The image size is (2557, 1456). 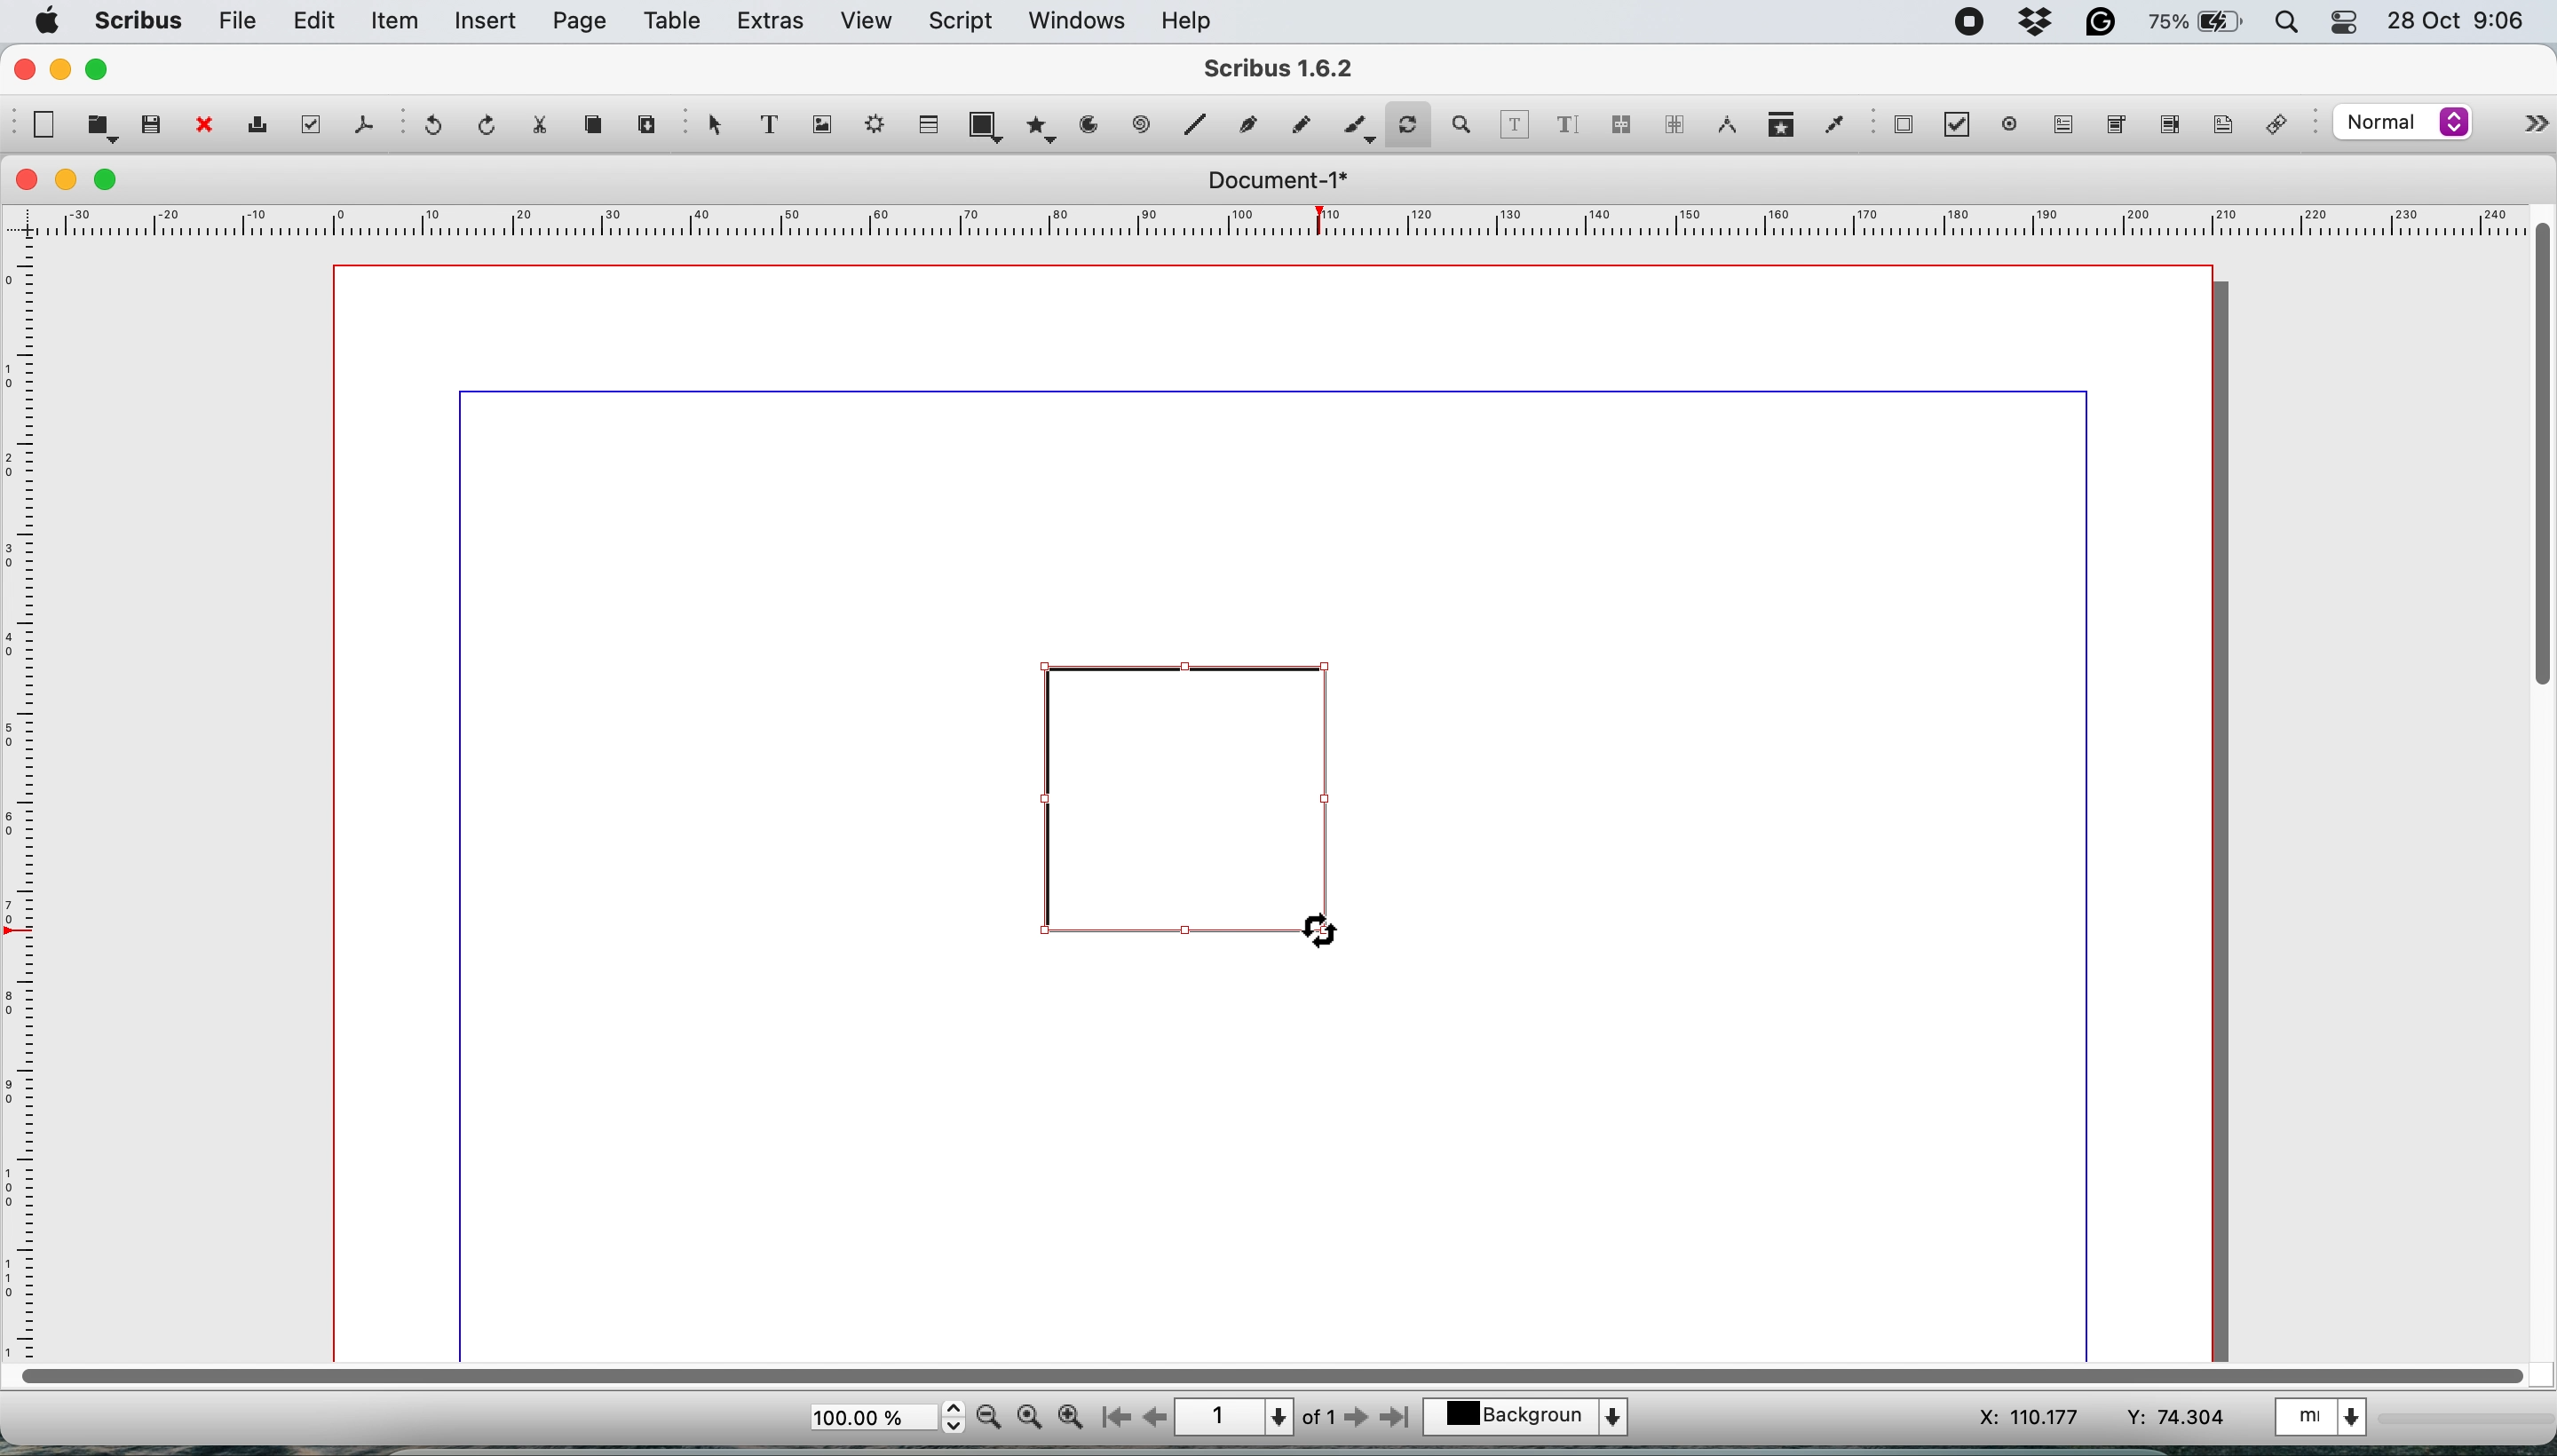 I want to click on vertical scale, so click(x=27, y=796).